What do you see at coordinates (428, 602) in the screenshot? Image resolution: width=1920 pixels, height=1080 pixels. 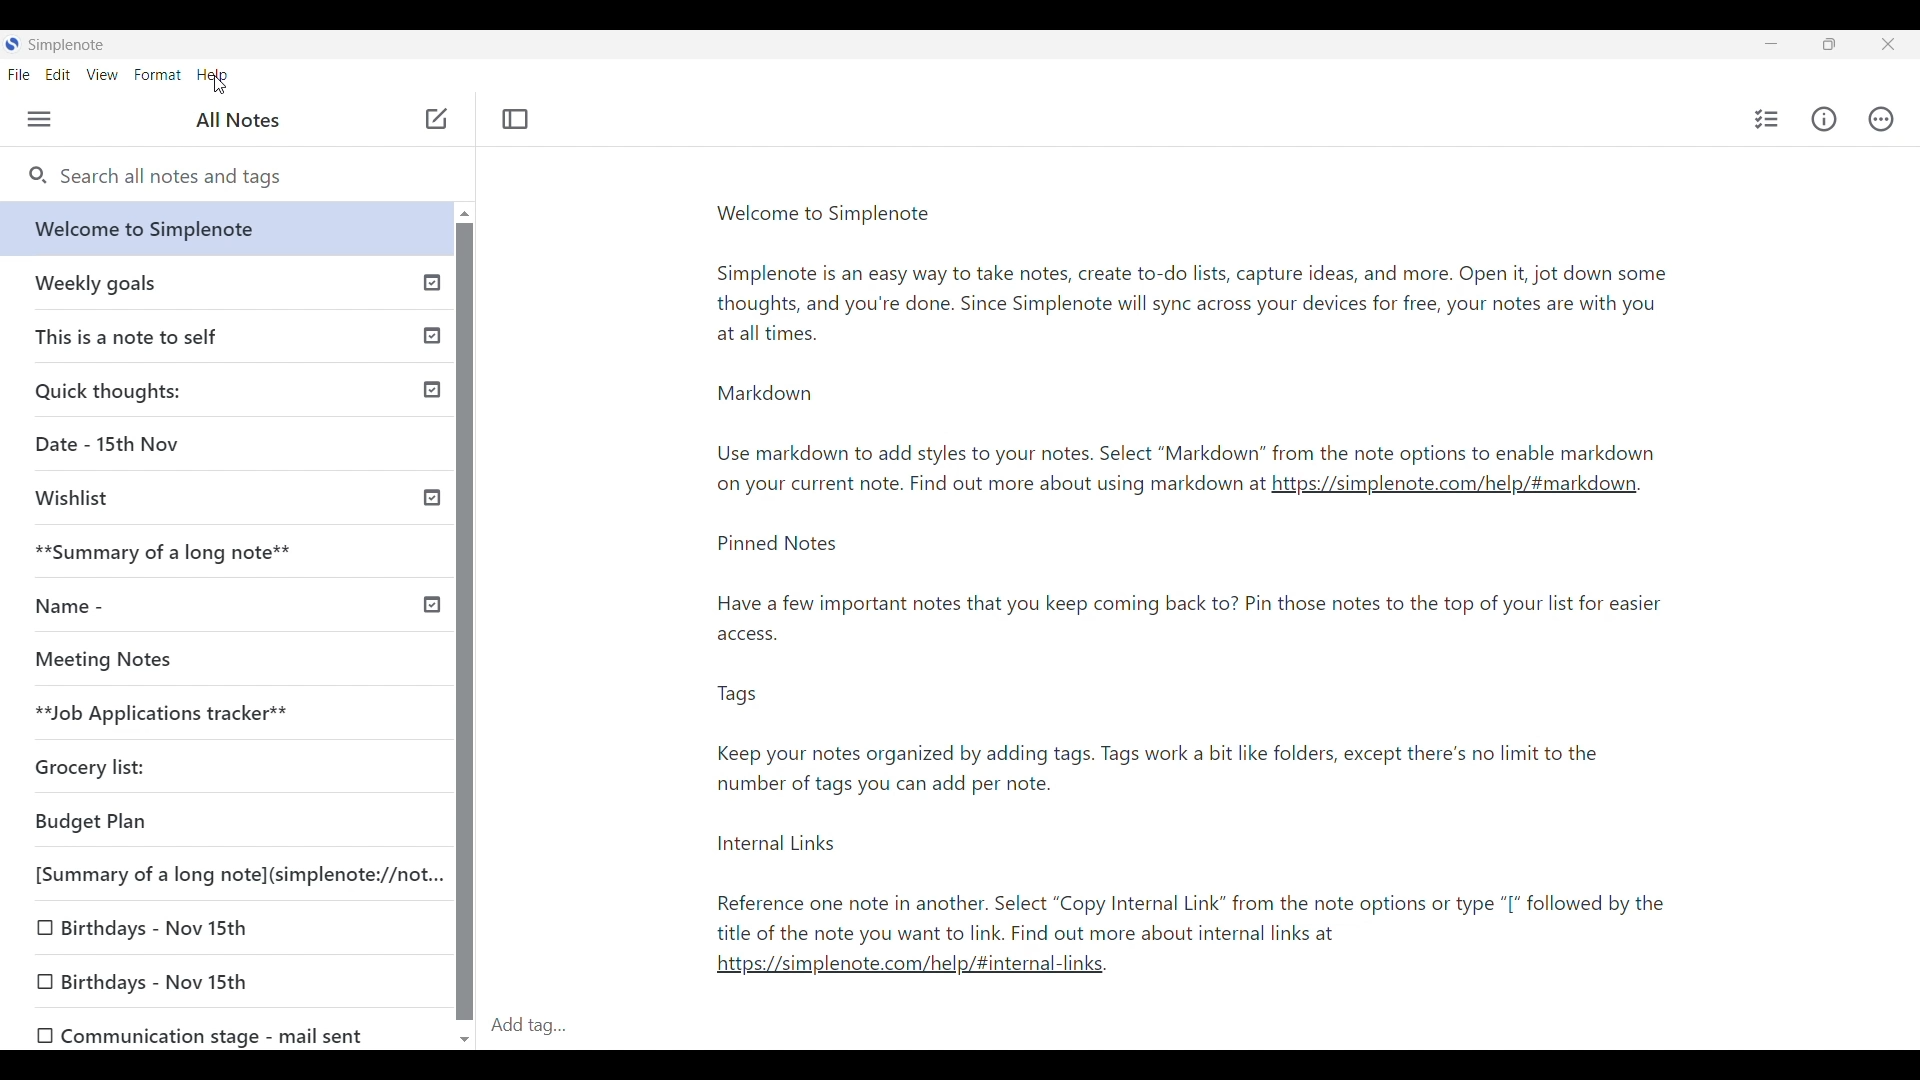 I see `` at bounding box center [428, 602].